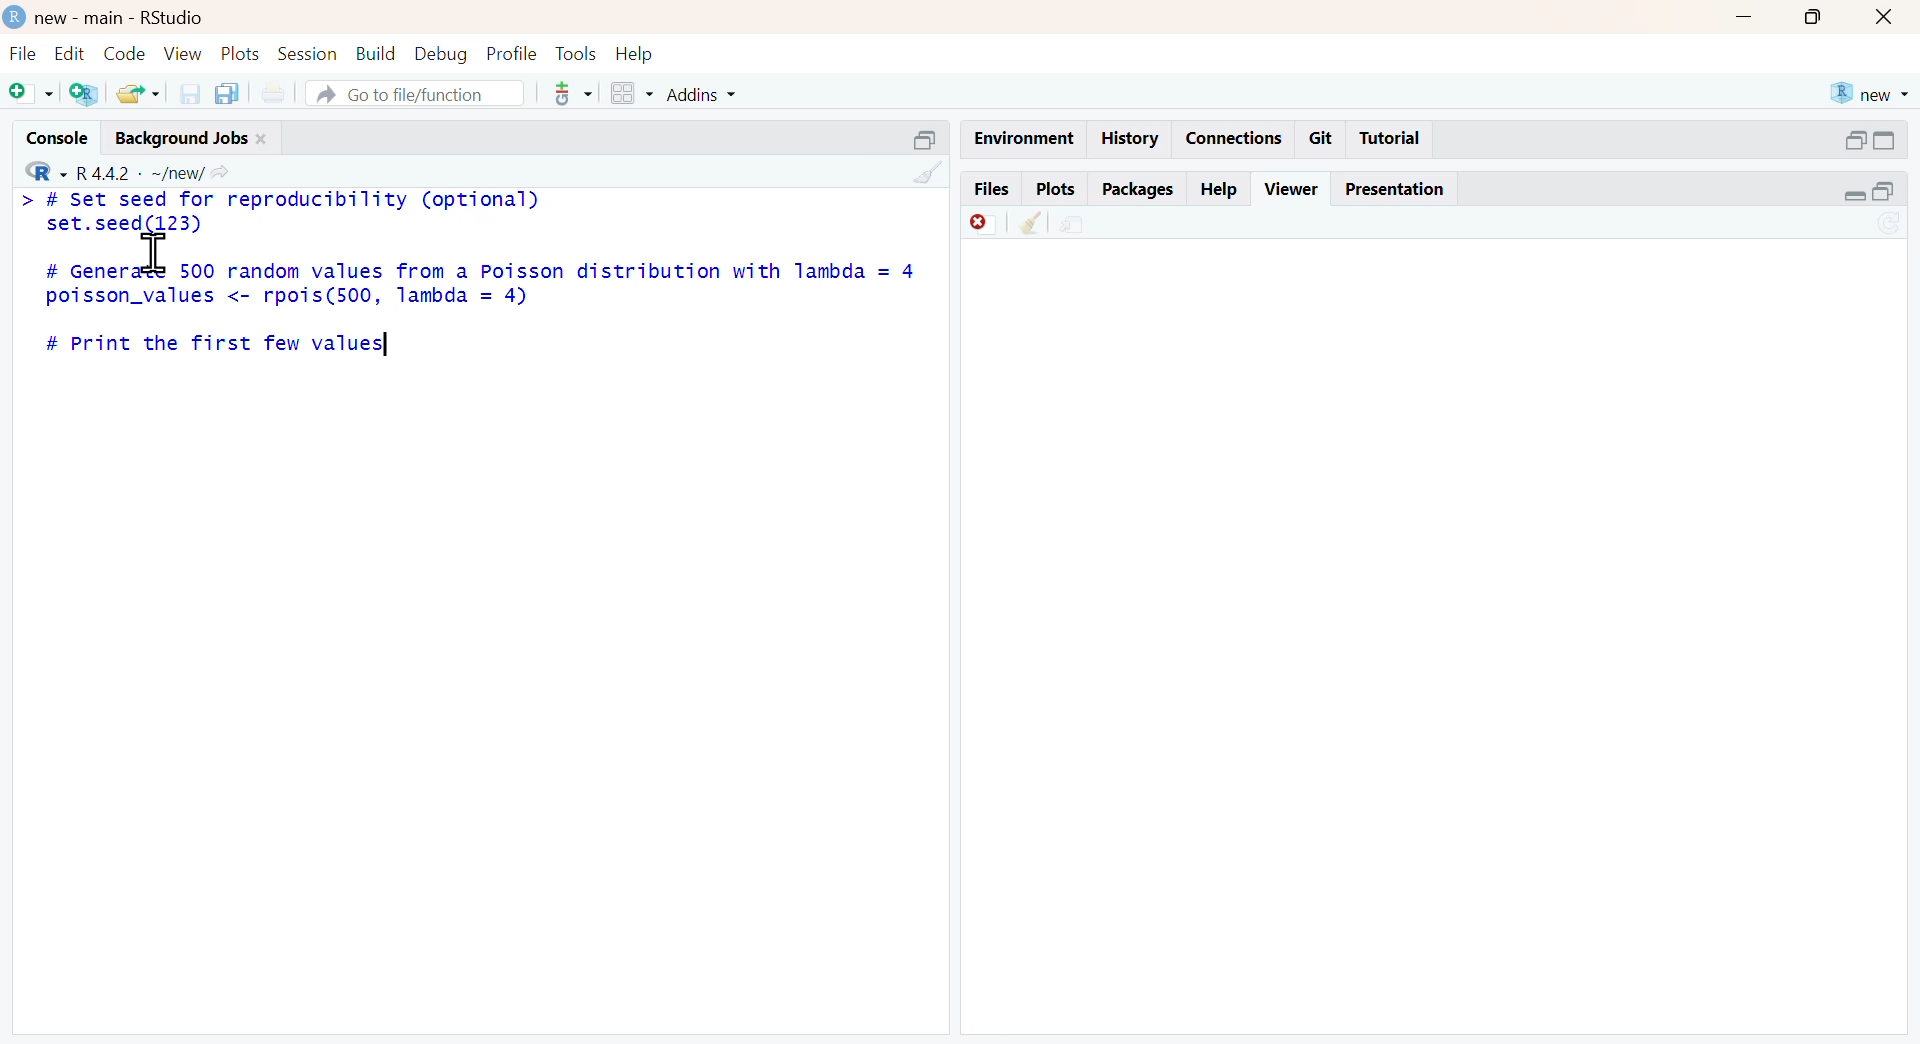  I want to click on go to file/function, so click(417, 93).